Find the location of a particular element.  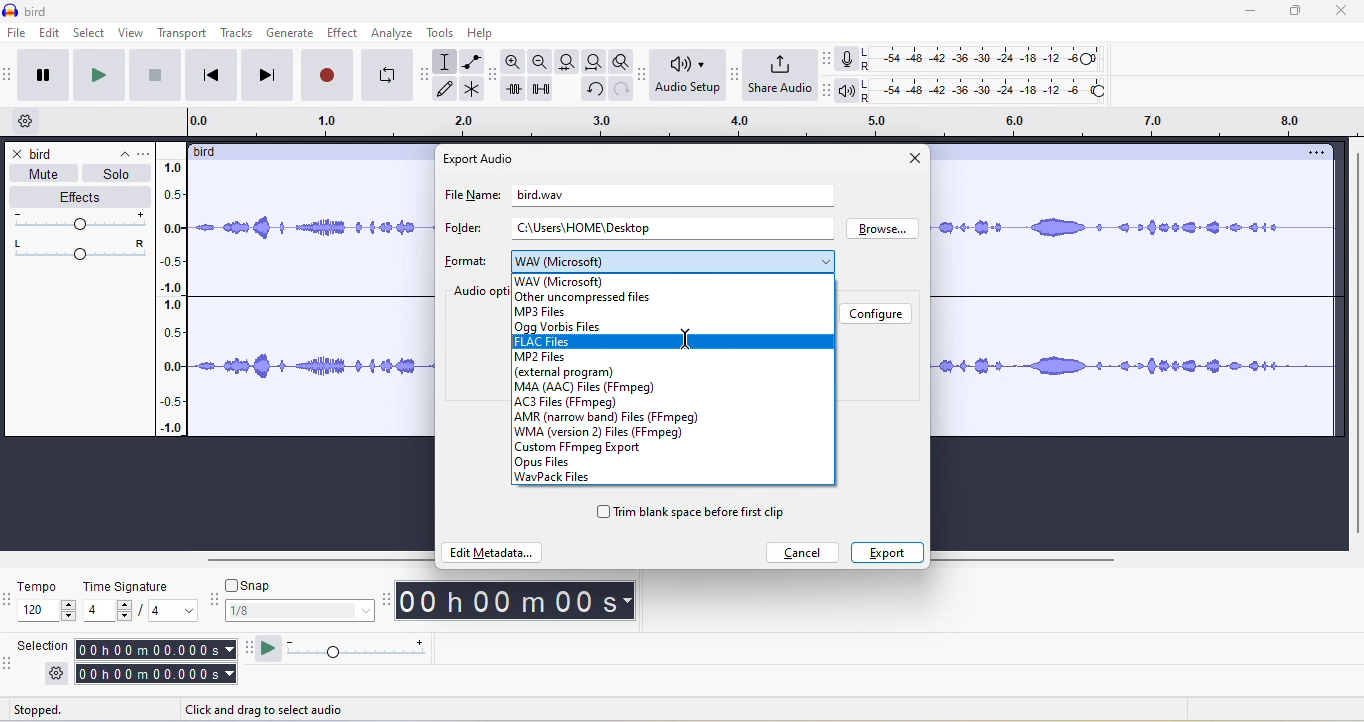

horizontal scroll bar is located at coordinates (318, 559).